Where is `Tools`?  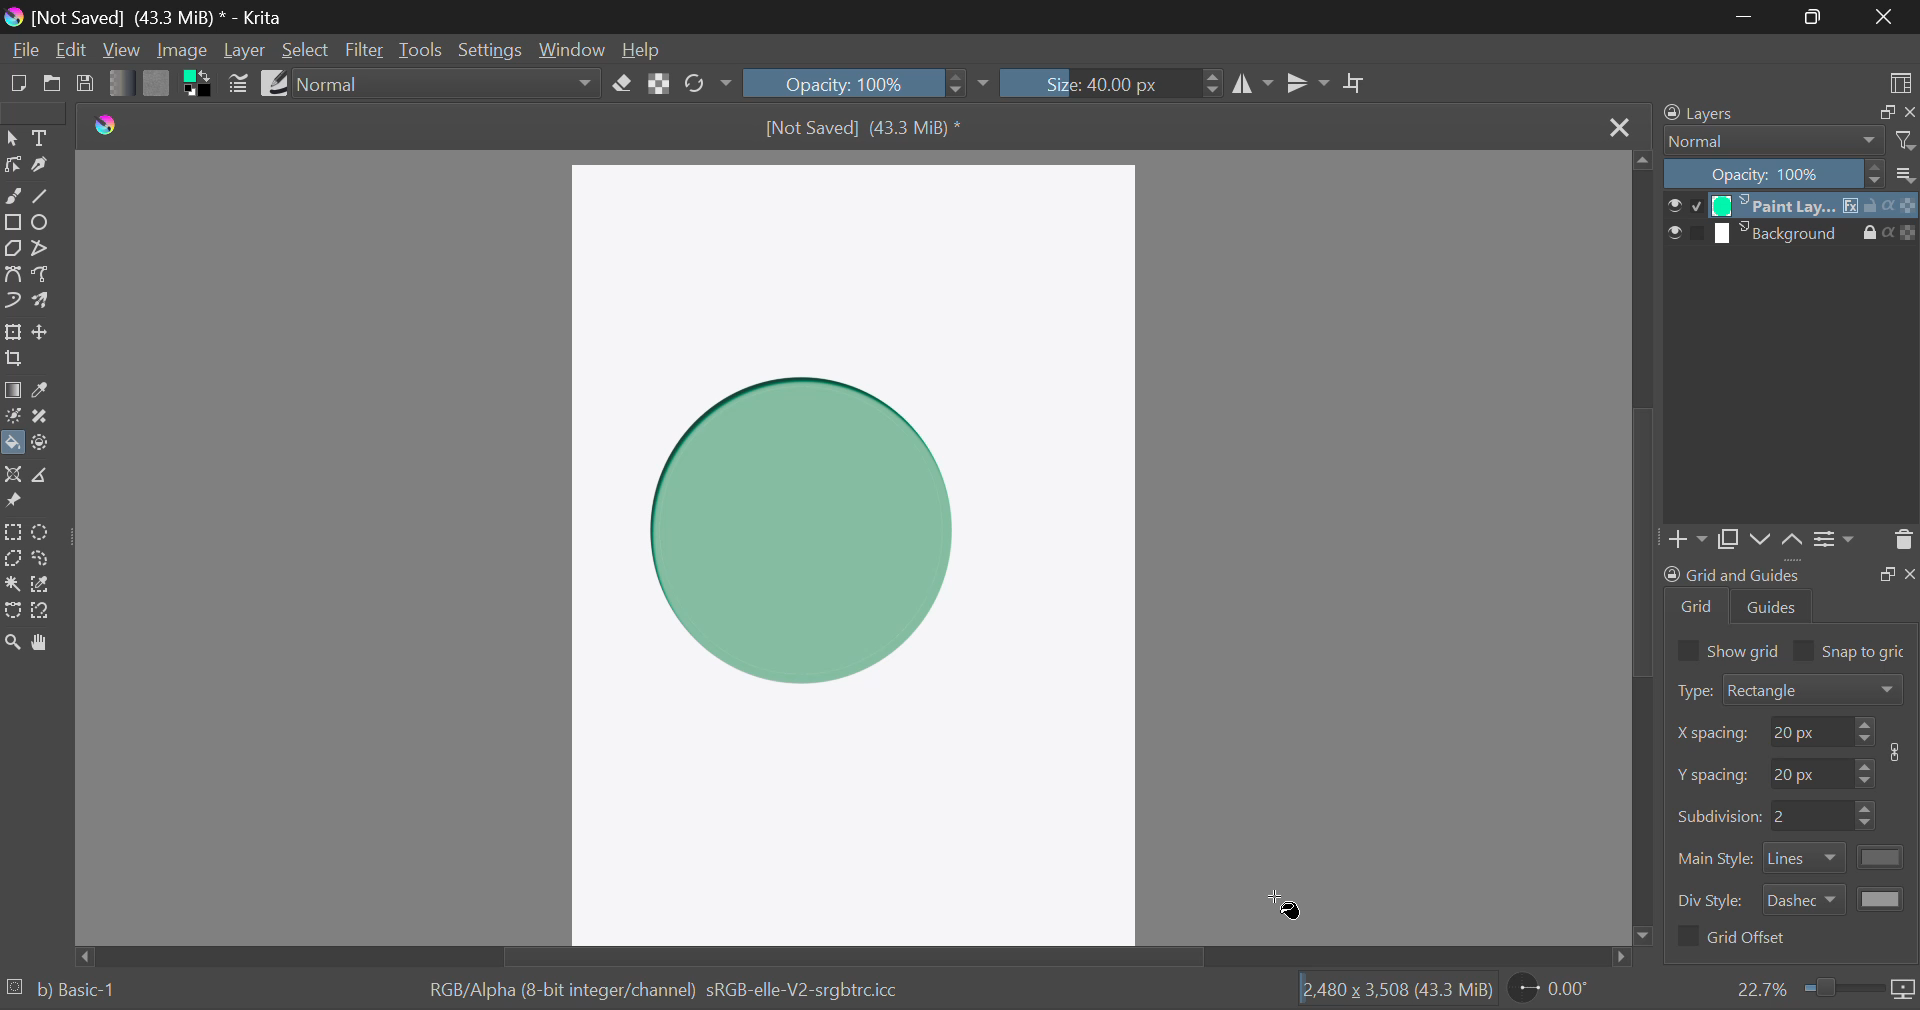
Tools is located at coordinates (421, 49).